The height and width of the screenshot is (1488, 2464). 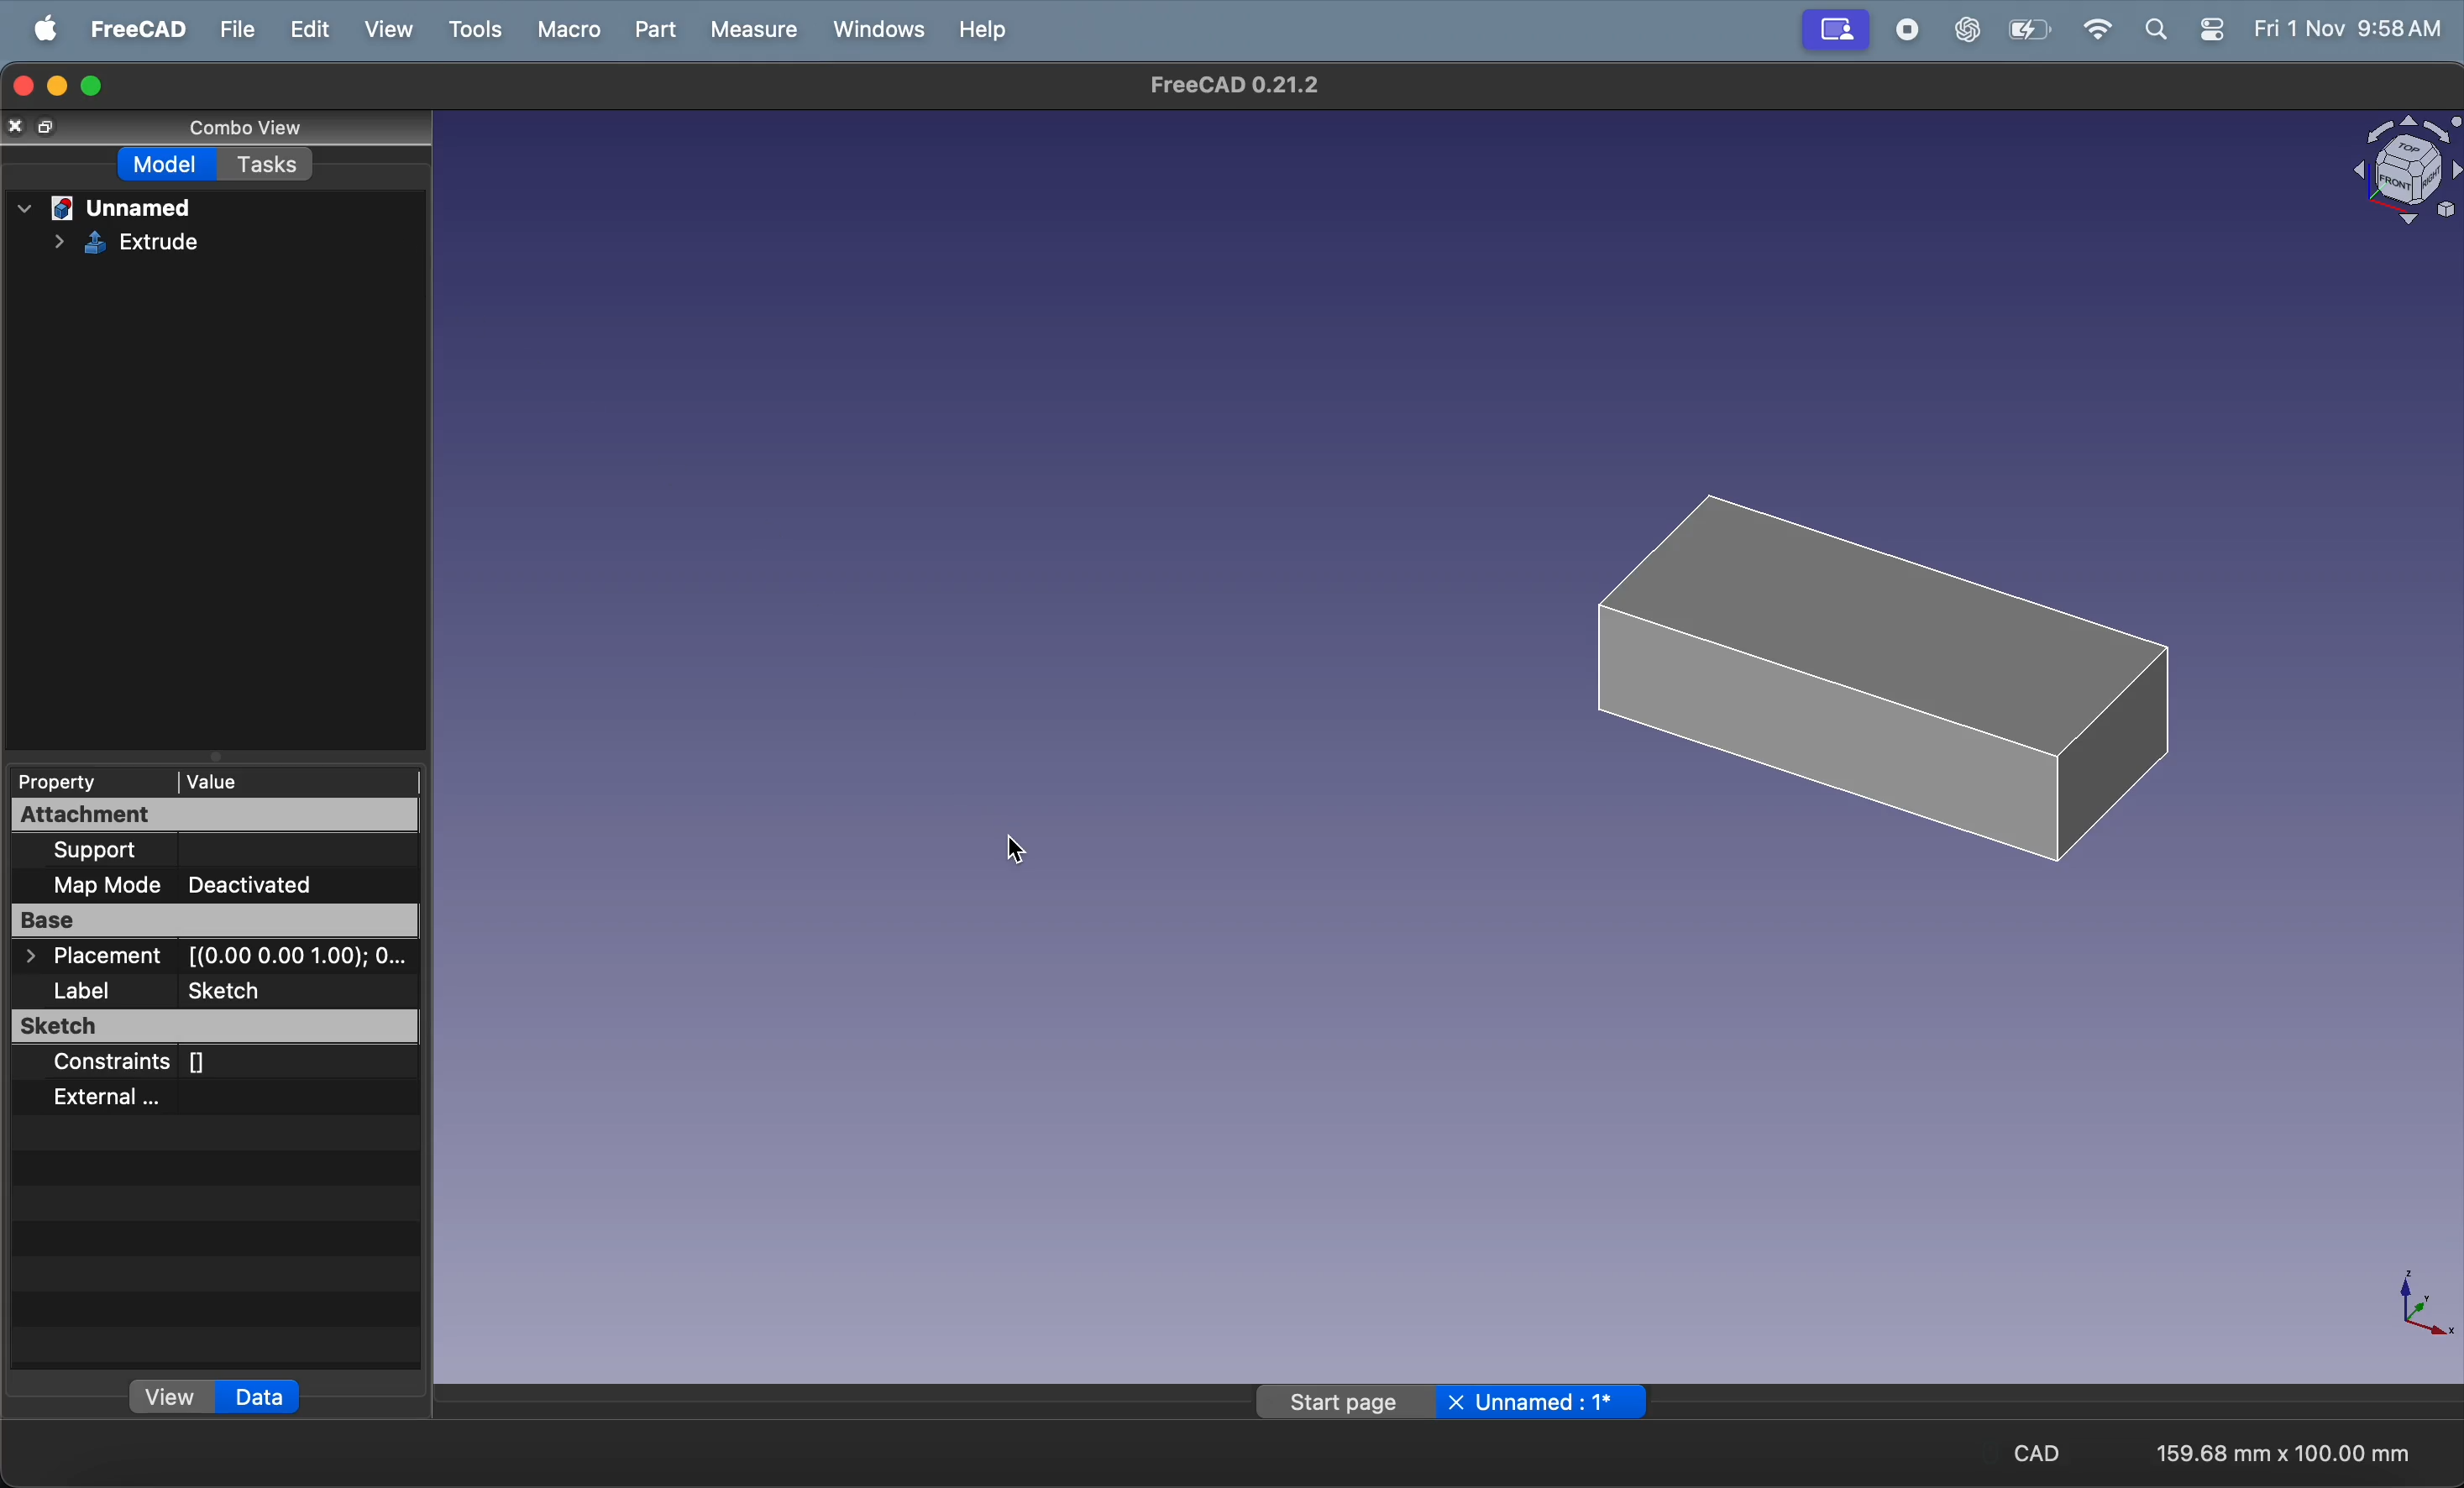 What do you see at coordinates (2412, 1299) in the screenshot?
I see `axis` at bounding box center [2412, 1299].